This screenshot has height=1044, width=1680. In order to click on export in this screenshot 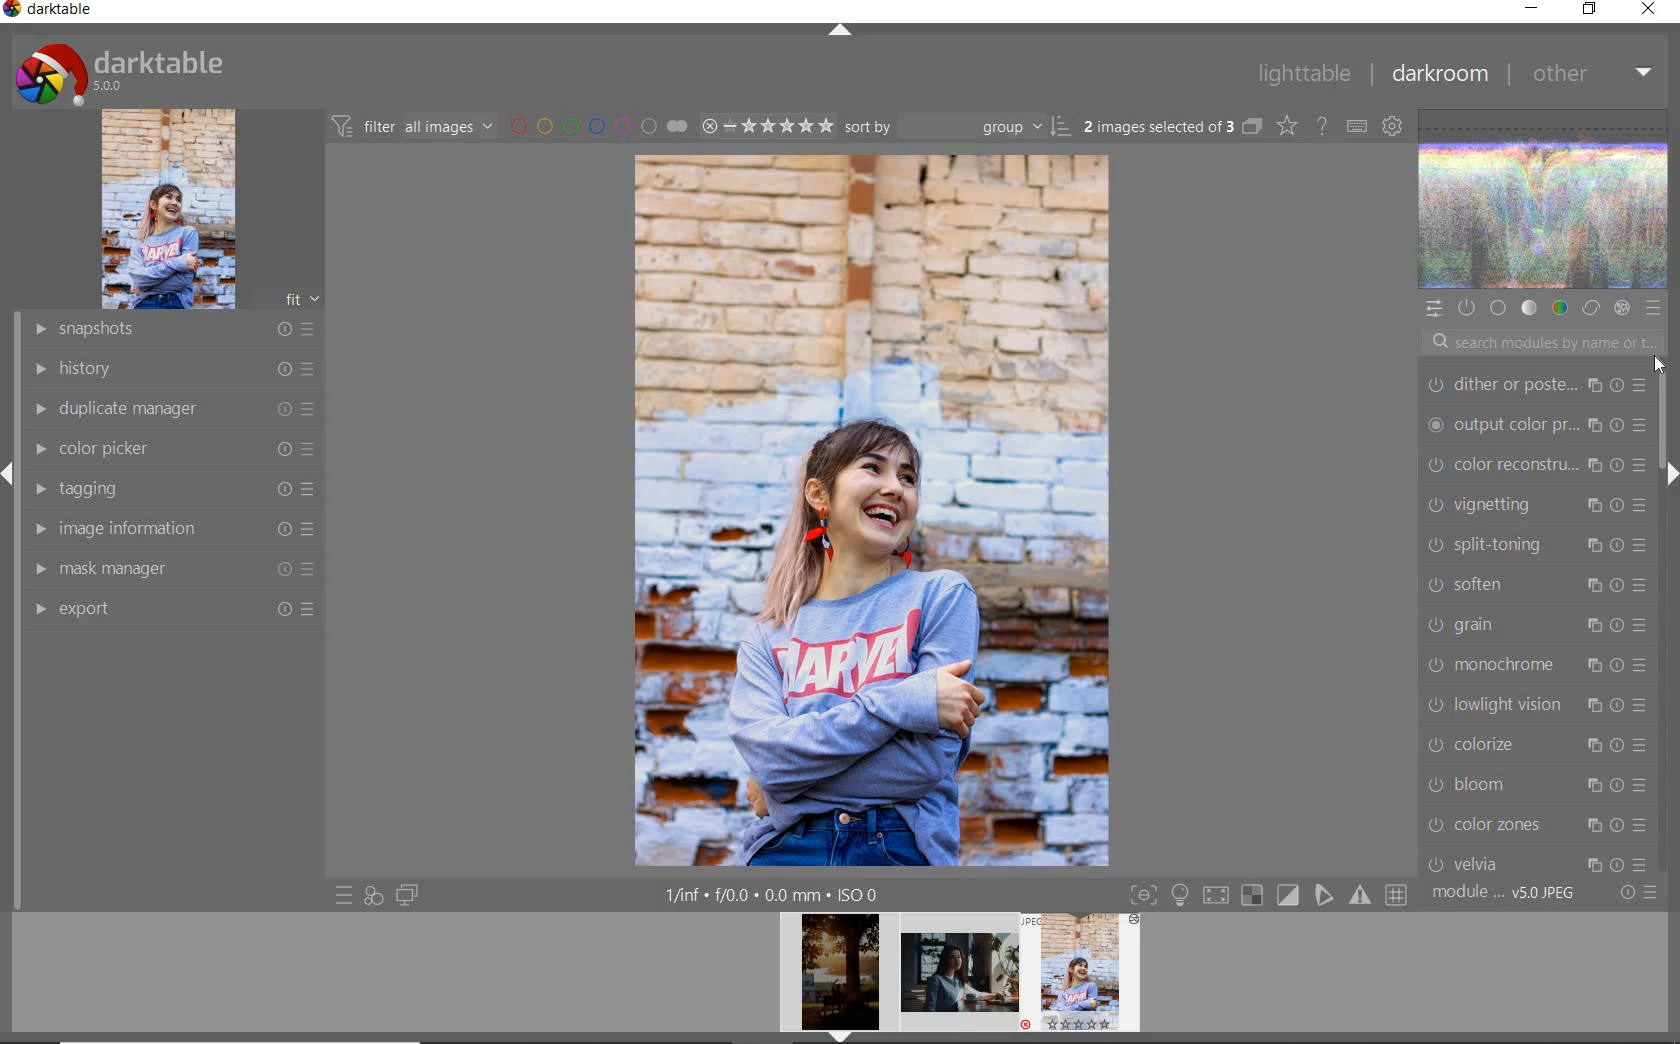, I will do `click(172, 608)`.